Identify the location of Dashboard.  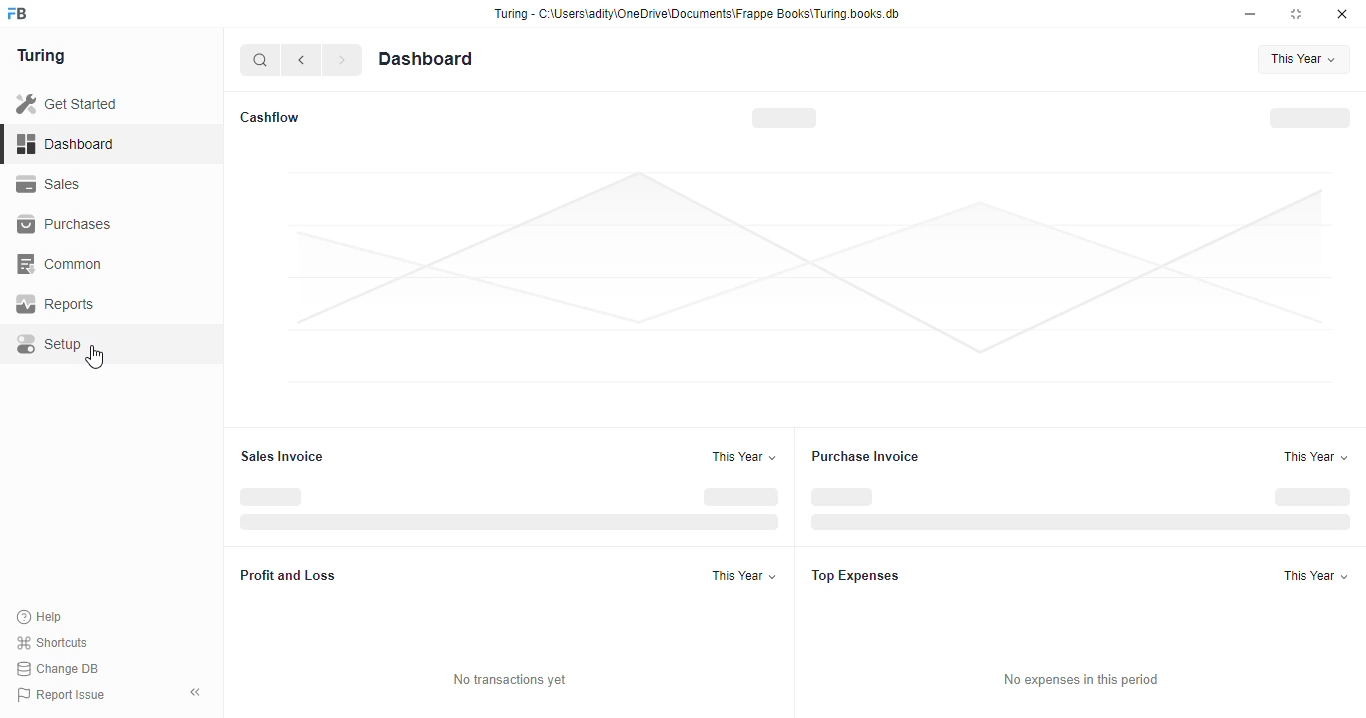
(71, 143).